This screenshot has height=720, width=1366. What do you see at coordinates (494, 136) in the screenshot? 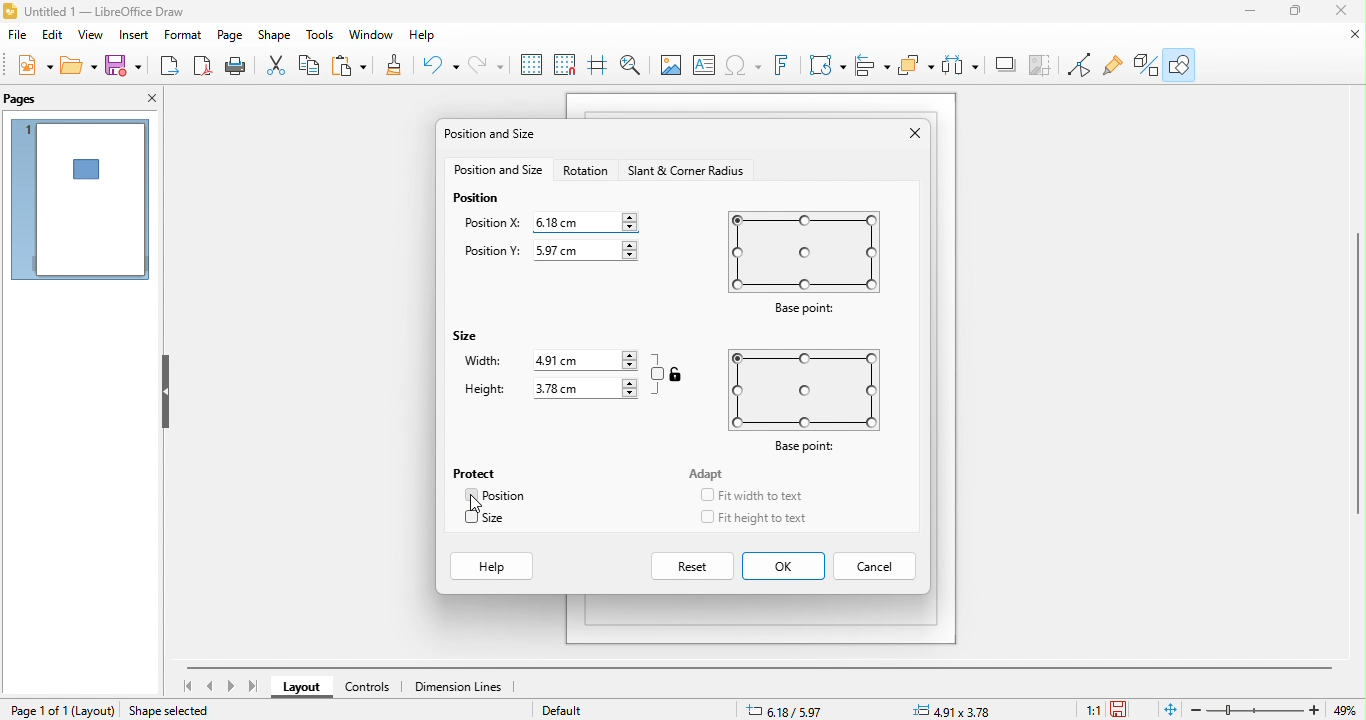
I see `position and size` at bounding box center [494, 136].